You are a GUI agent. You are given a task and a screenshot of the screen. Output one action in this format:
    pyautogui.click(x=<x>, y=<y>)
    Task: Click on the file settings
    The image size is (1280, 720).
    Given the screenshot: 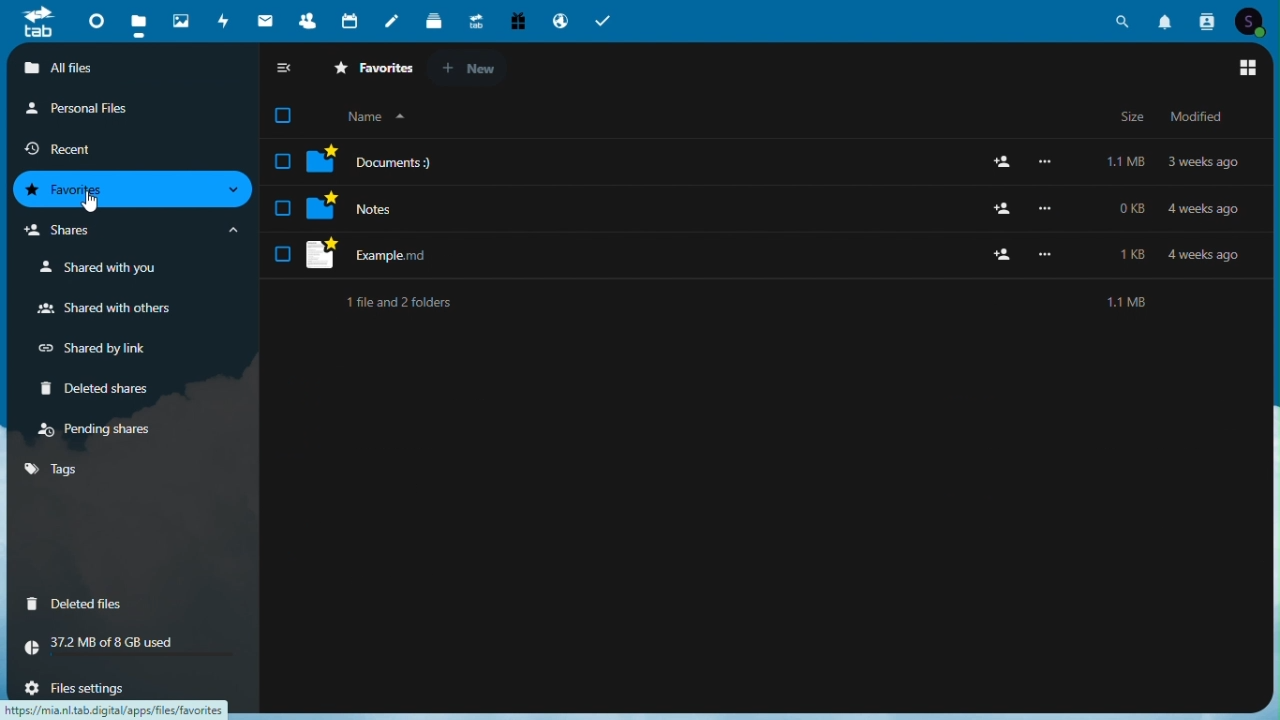 What is the action you would take?
    pyautogui.click(x=79, y=687)
    